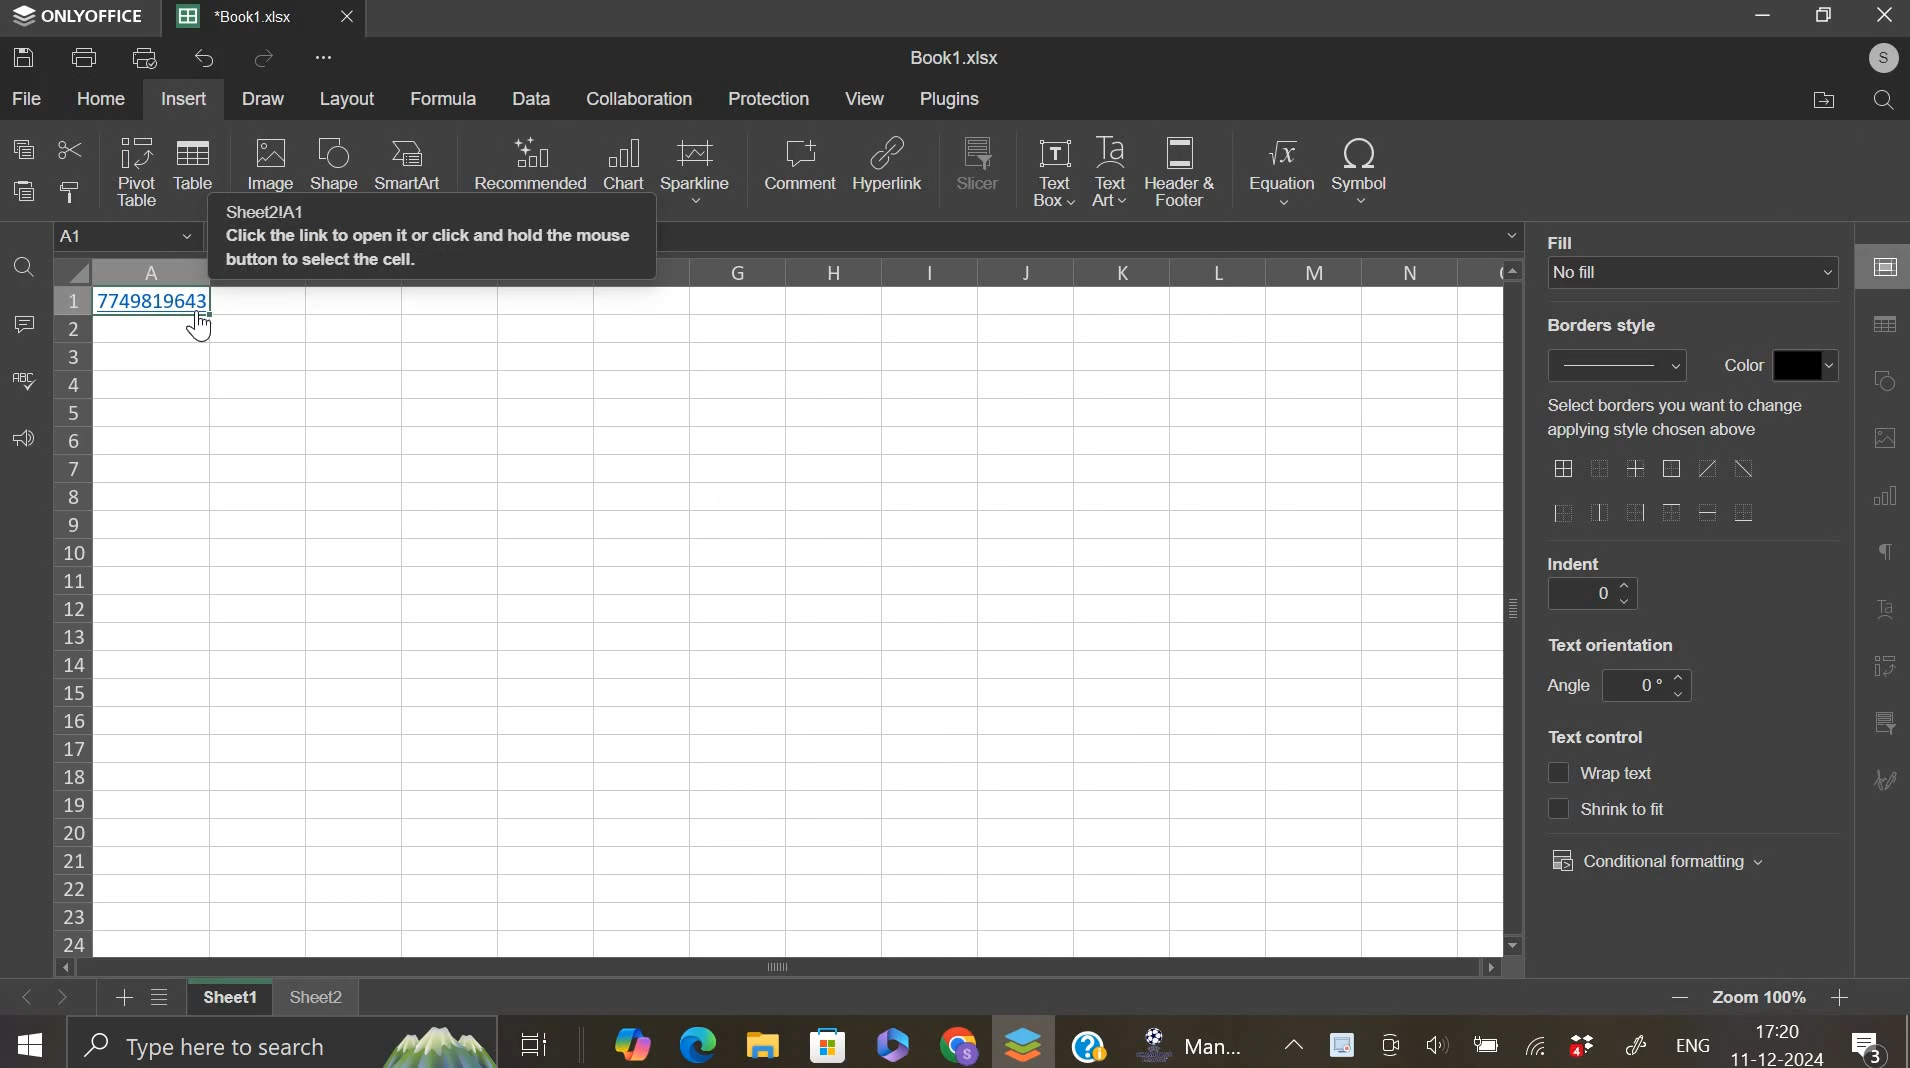 This screenshot has height=1068, width=1910. Describe the element at coordinates (1646, 685) in the screenshot. I see `text orientation angle` at that location.